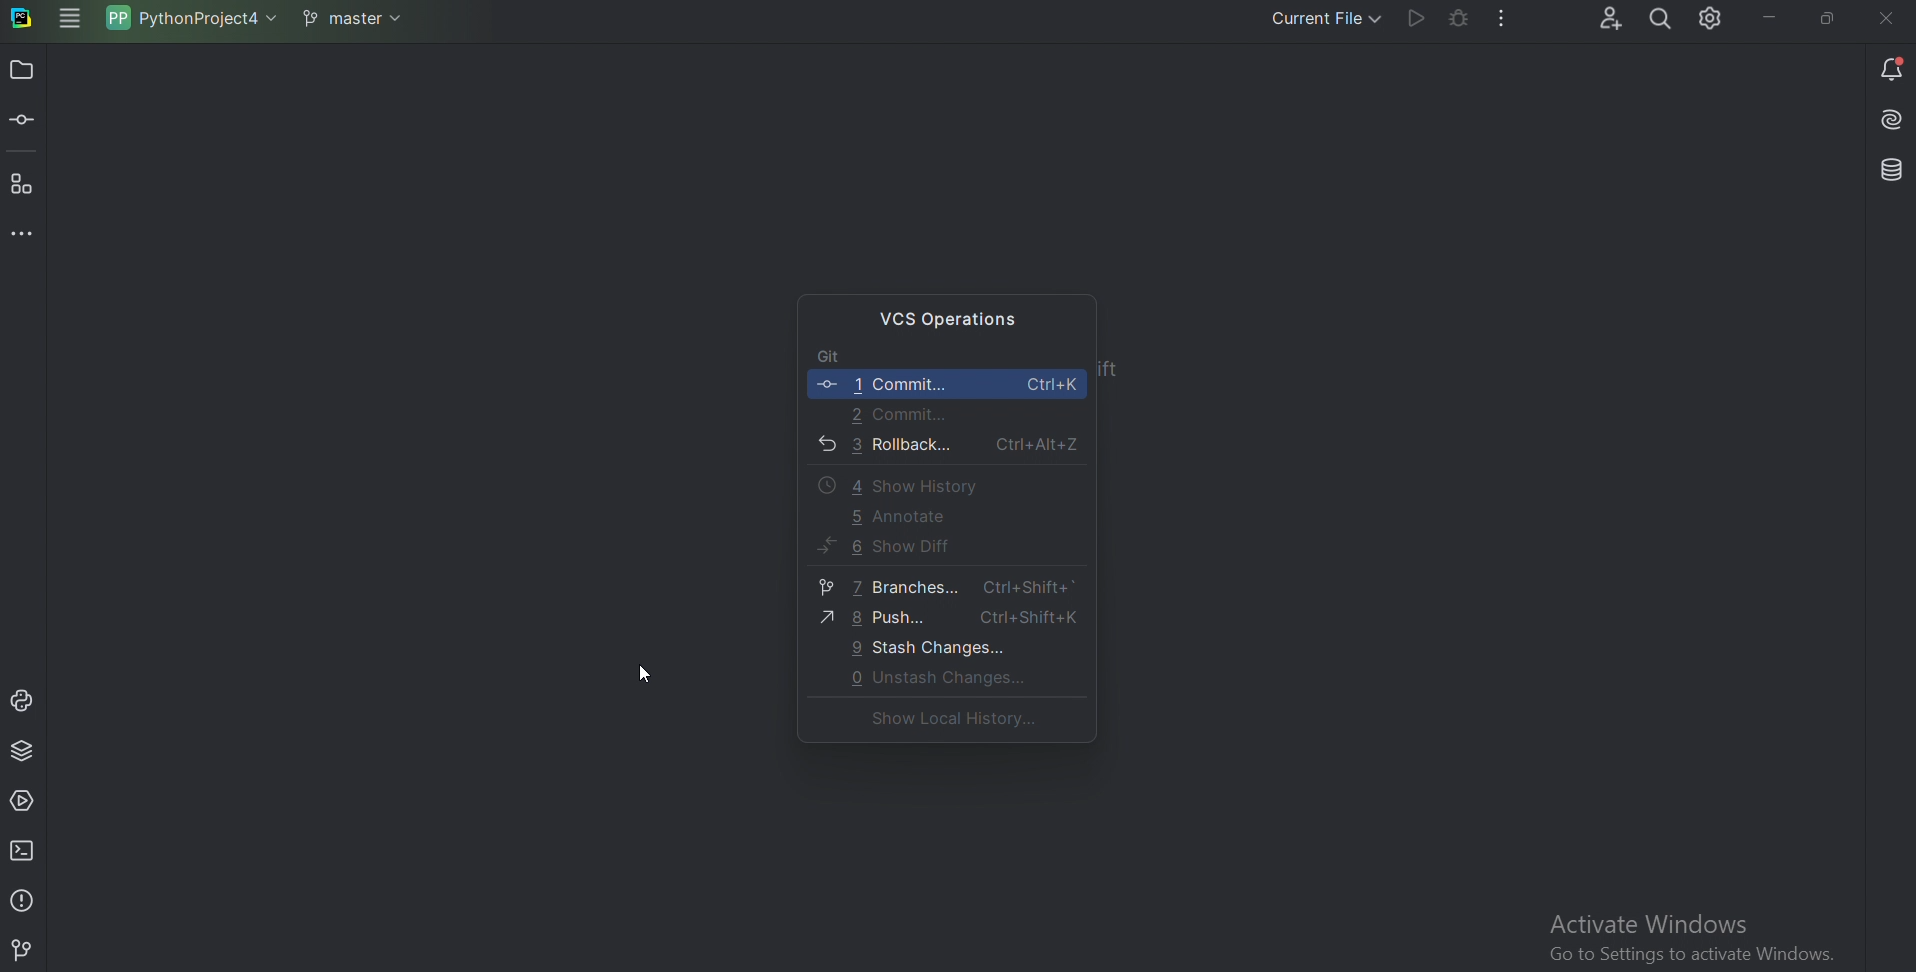 The image size is (1916, 972). Describe the element at coordinates (1498, 21) in the screenshot. I see `More actions` at that location.